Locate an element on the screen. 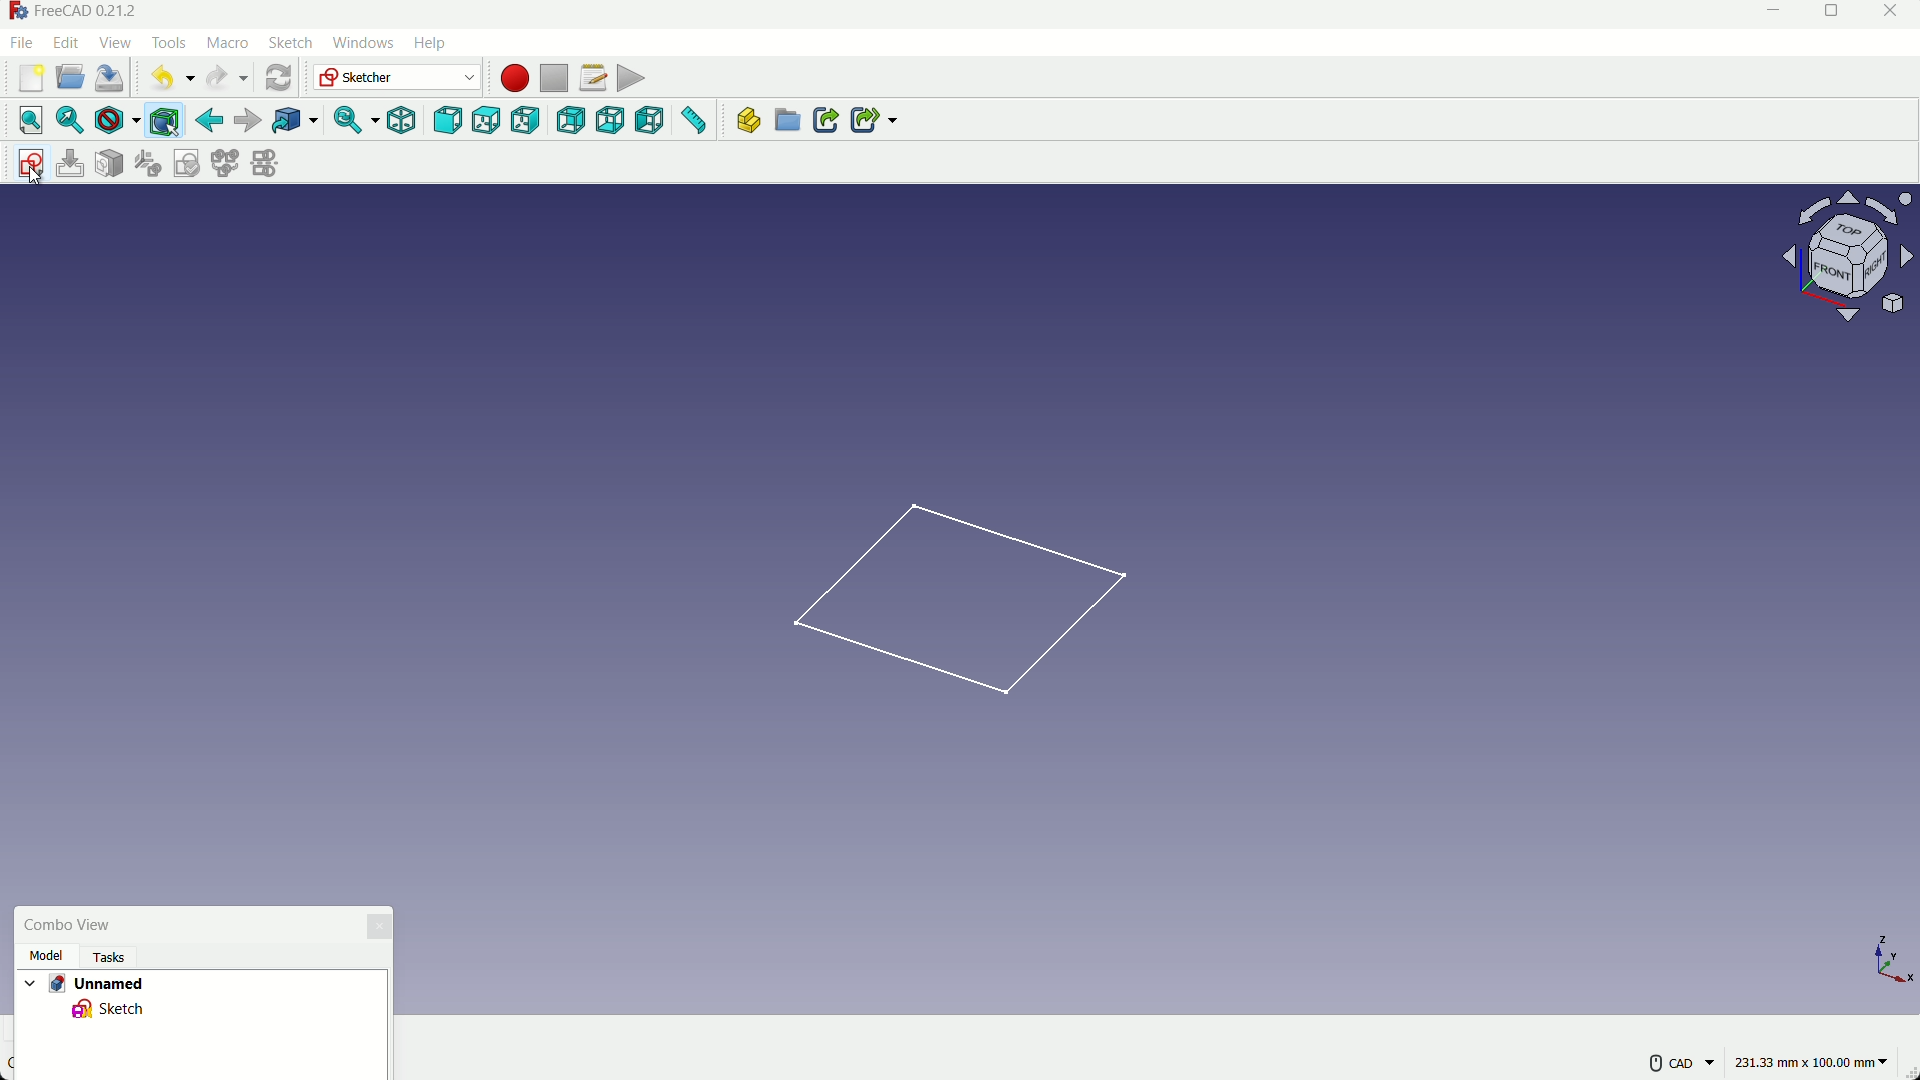 The width and height of the screenshot is (1920, 1080). top view is located at coordinates (485, 122).